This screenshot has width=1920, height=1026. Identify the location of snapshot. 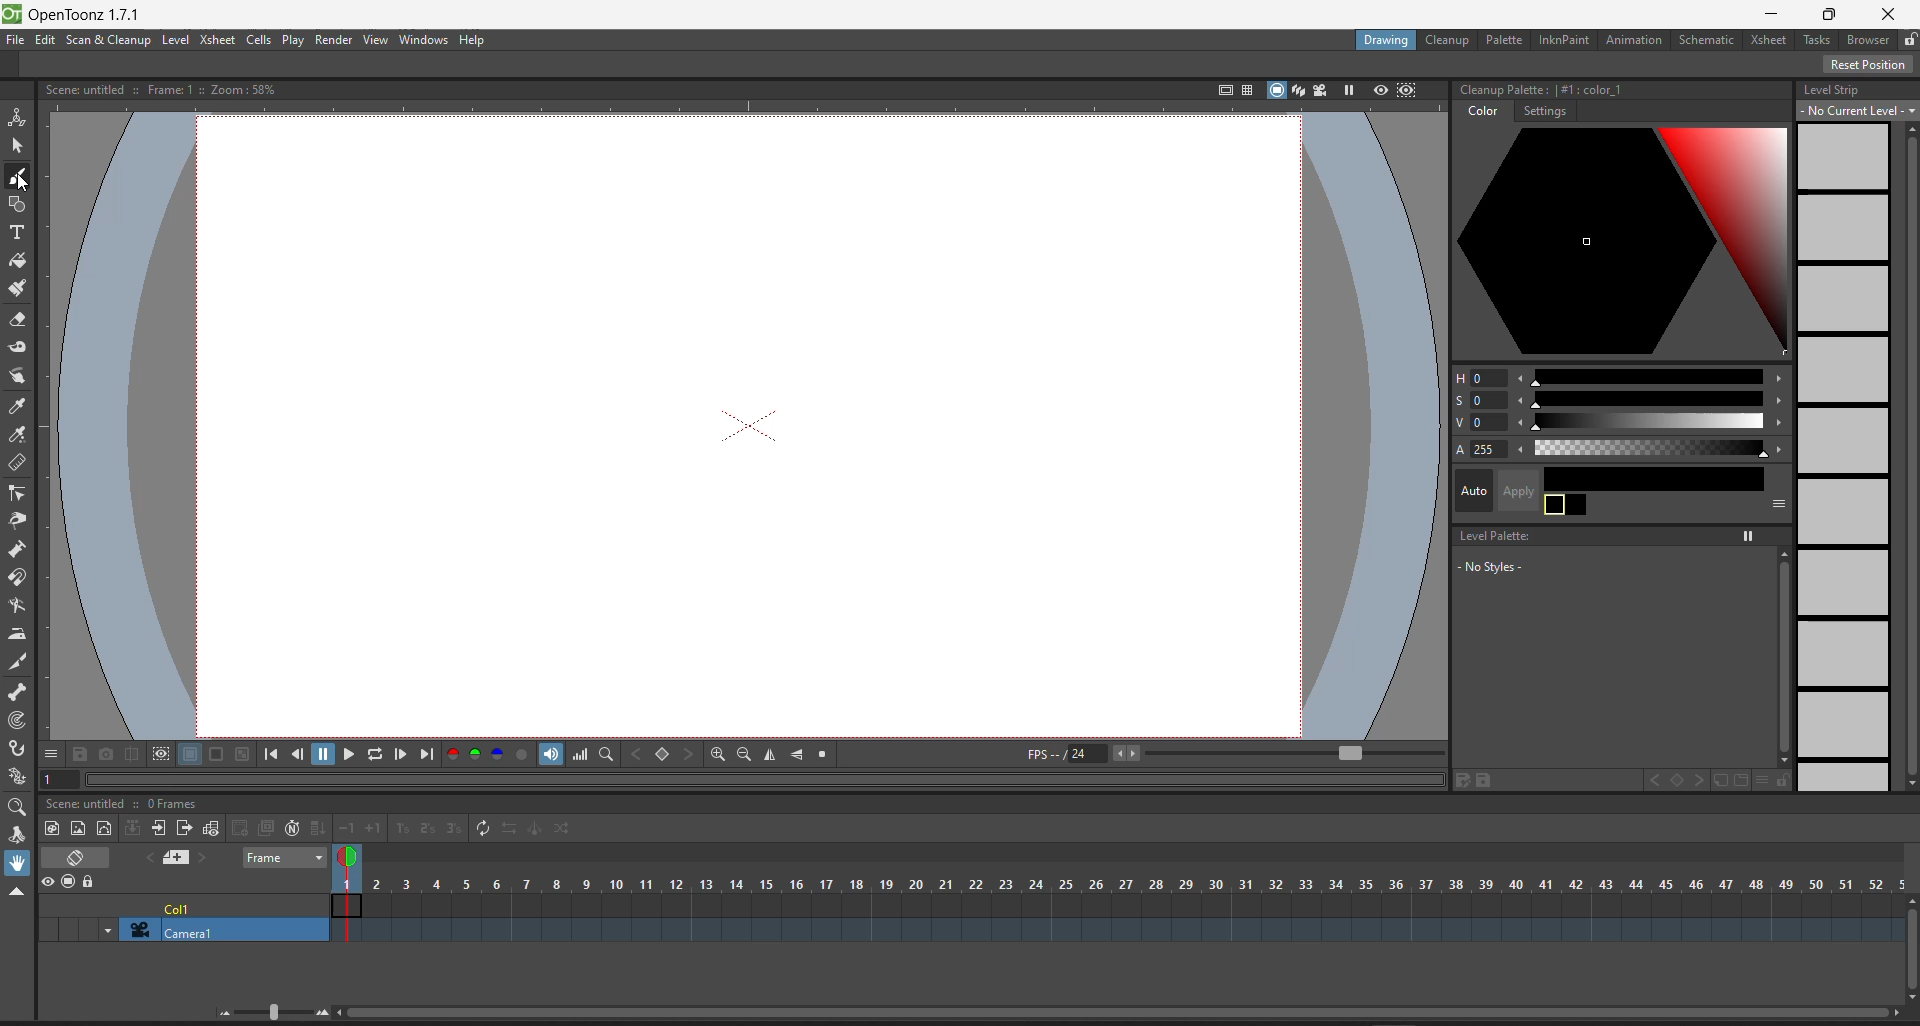
(106, 753).